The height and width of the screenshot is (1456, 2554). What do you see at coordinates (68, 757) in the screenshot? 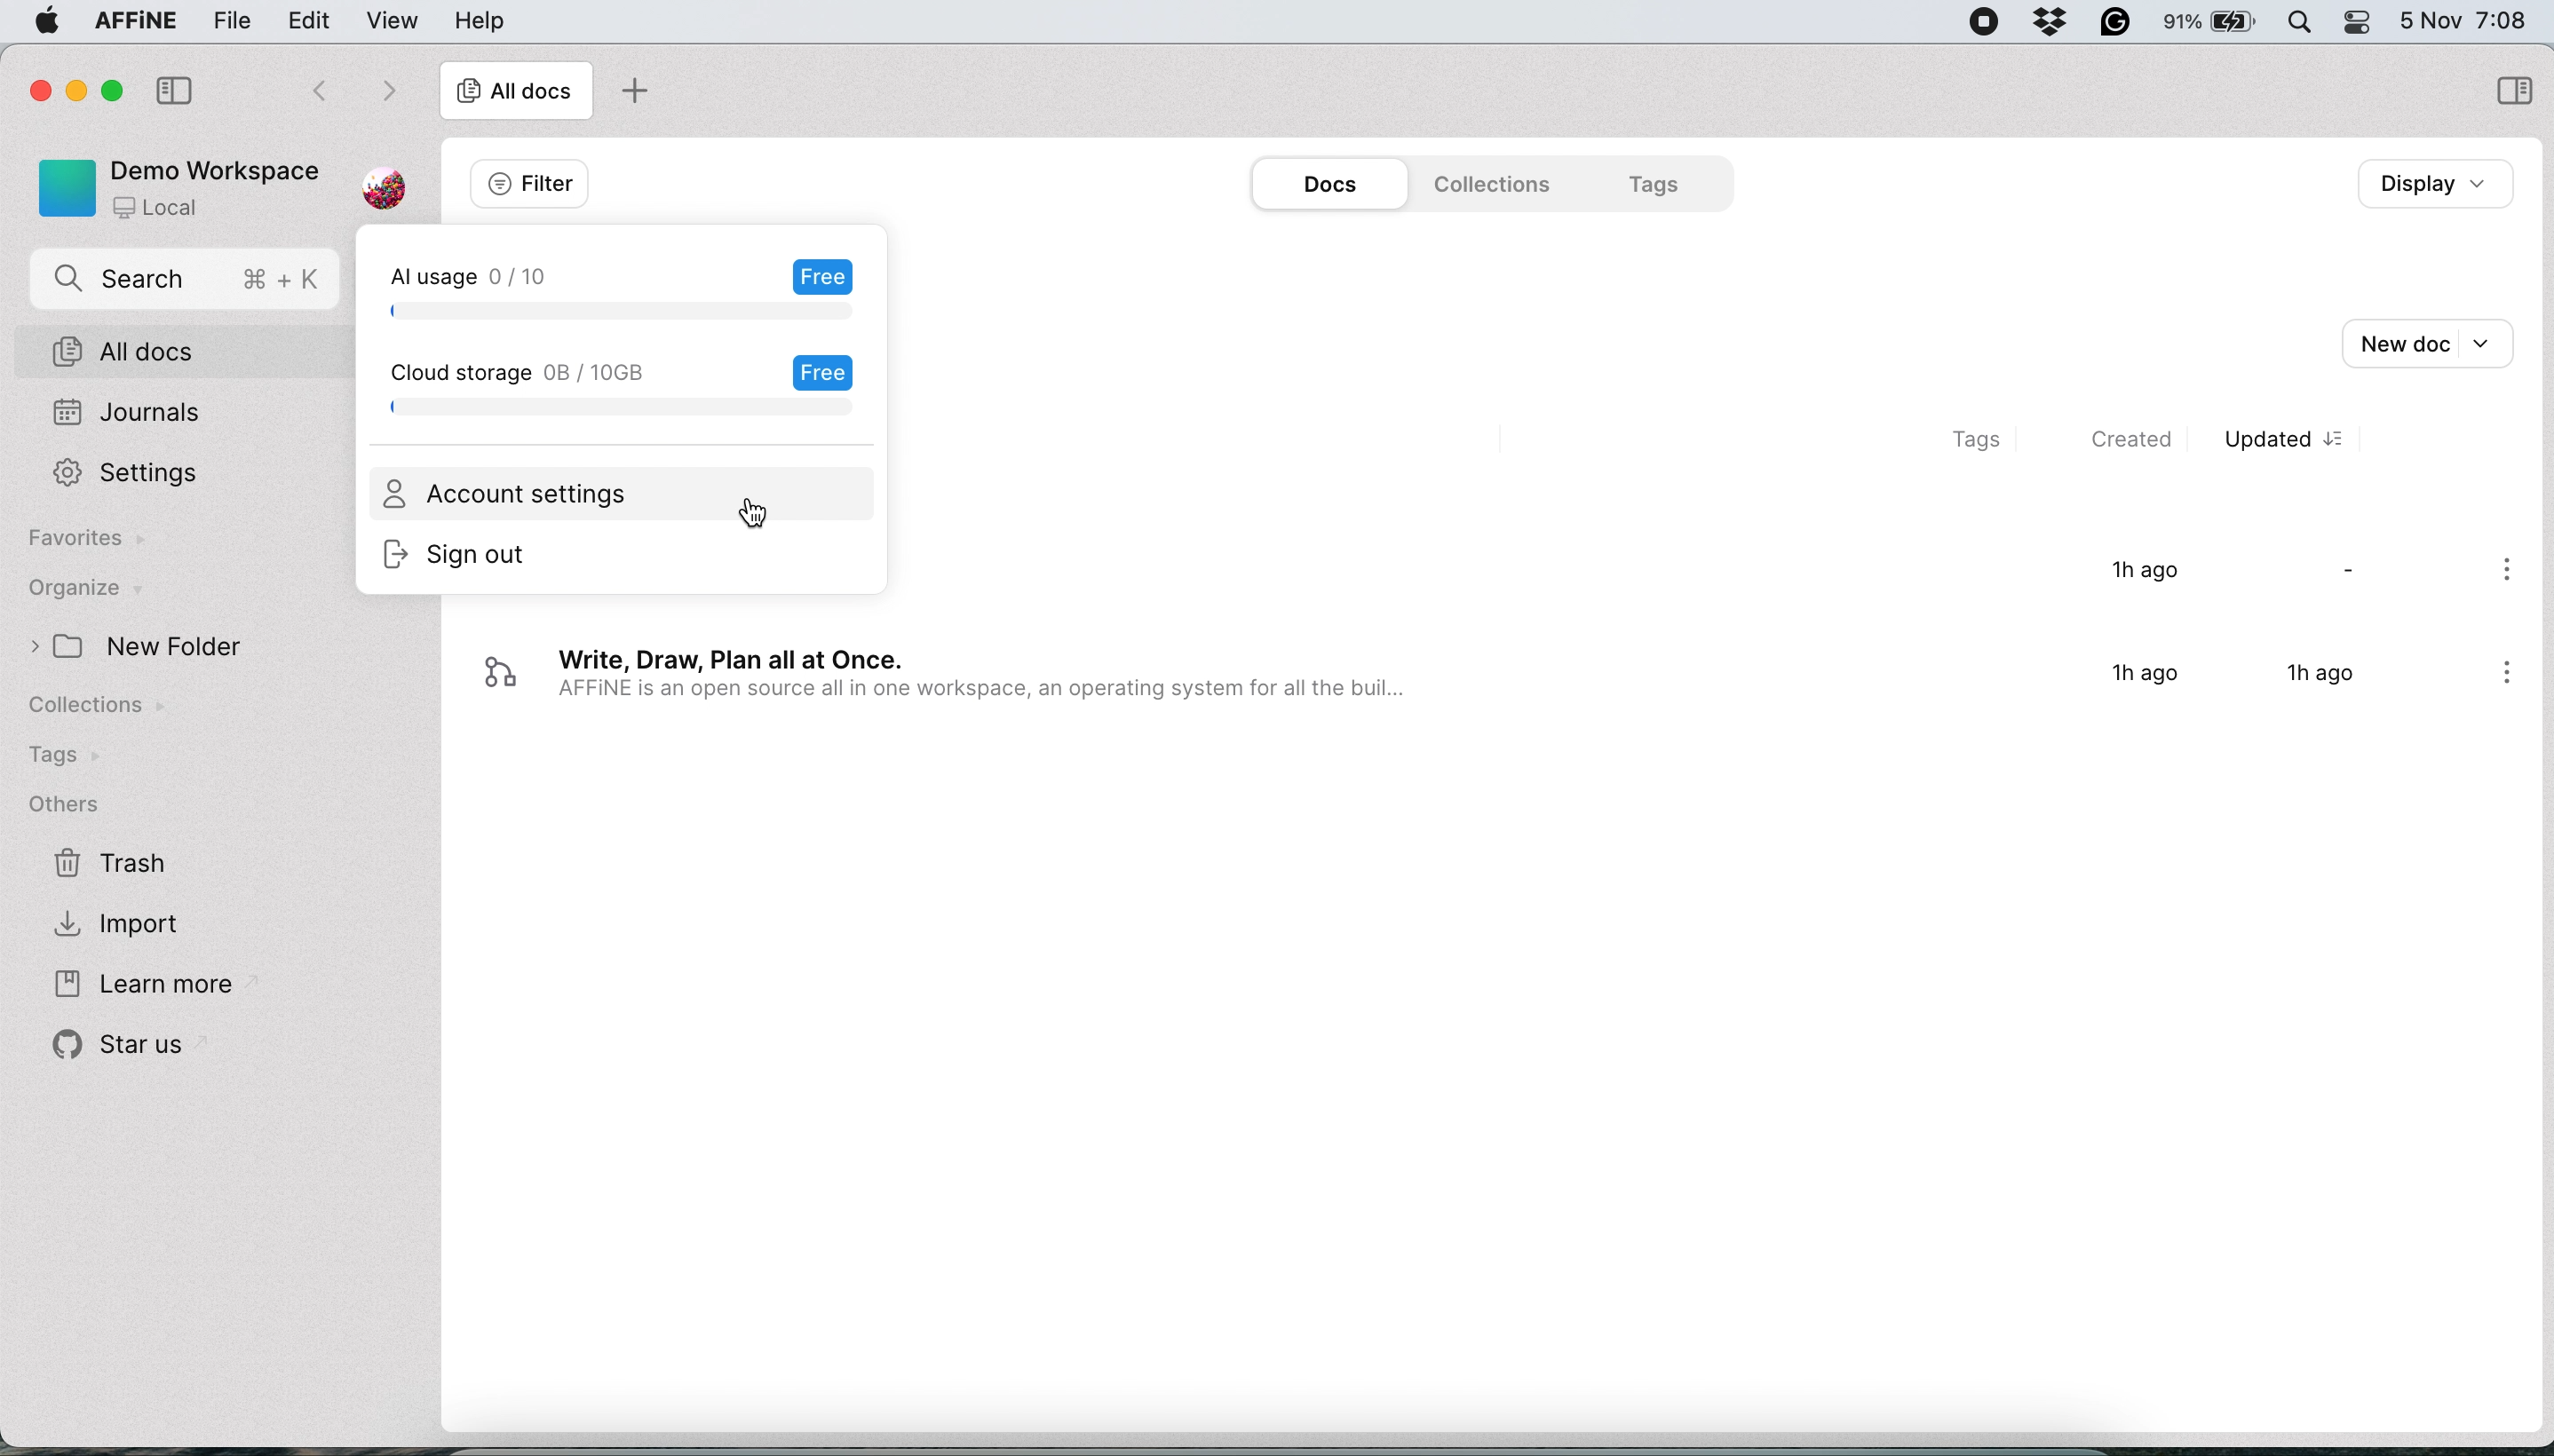
I see `tags` at bounding box center [68, 757].